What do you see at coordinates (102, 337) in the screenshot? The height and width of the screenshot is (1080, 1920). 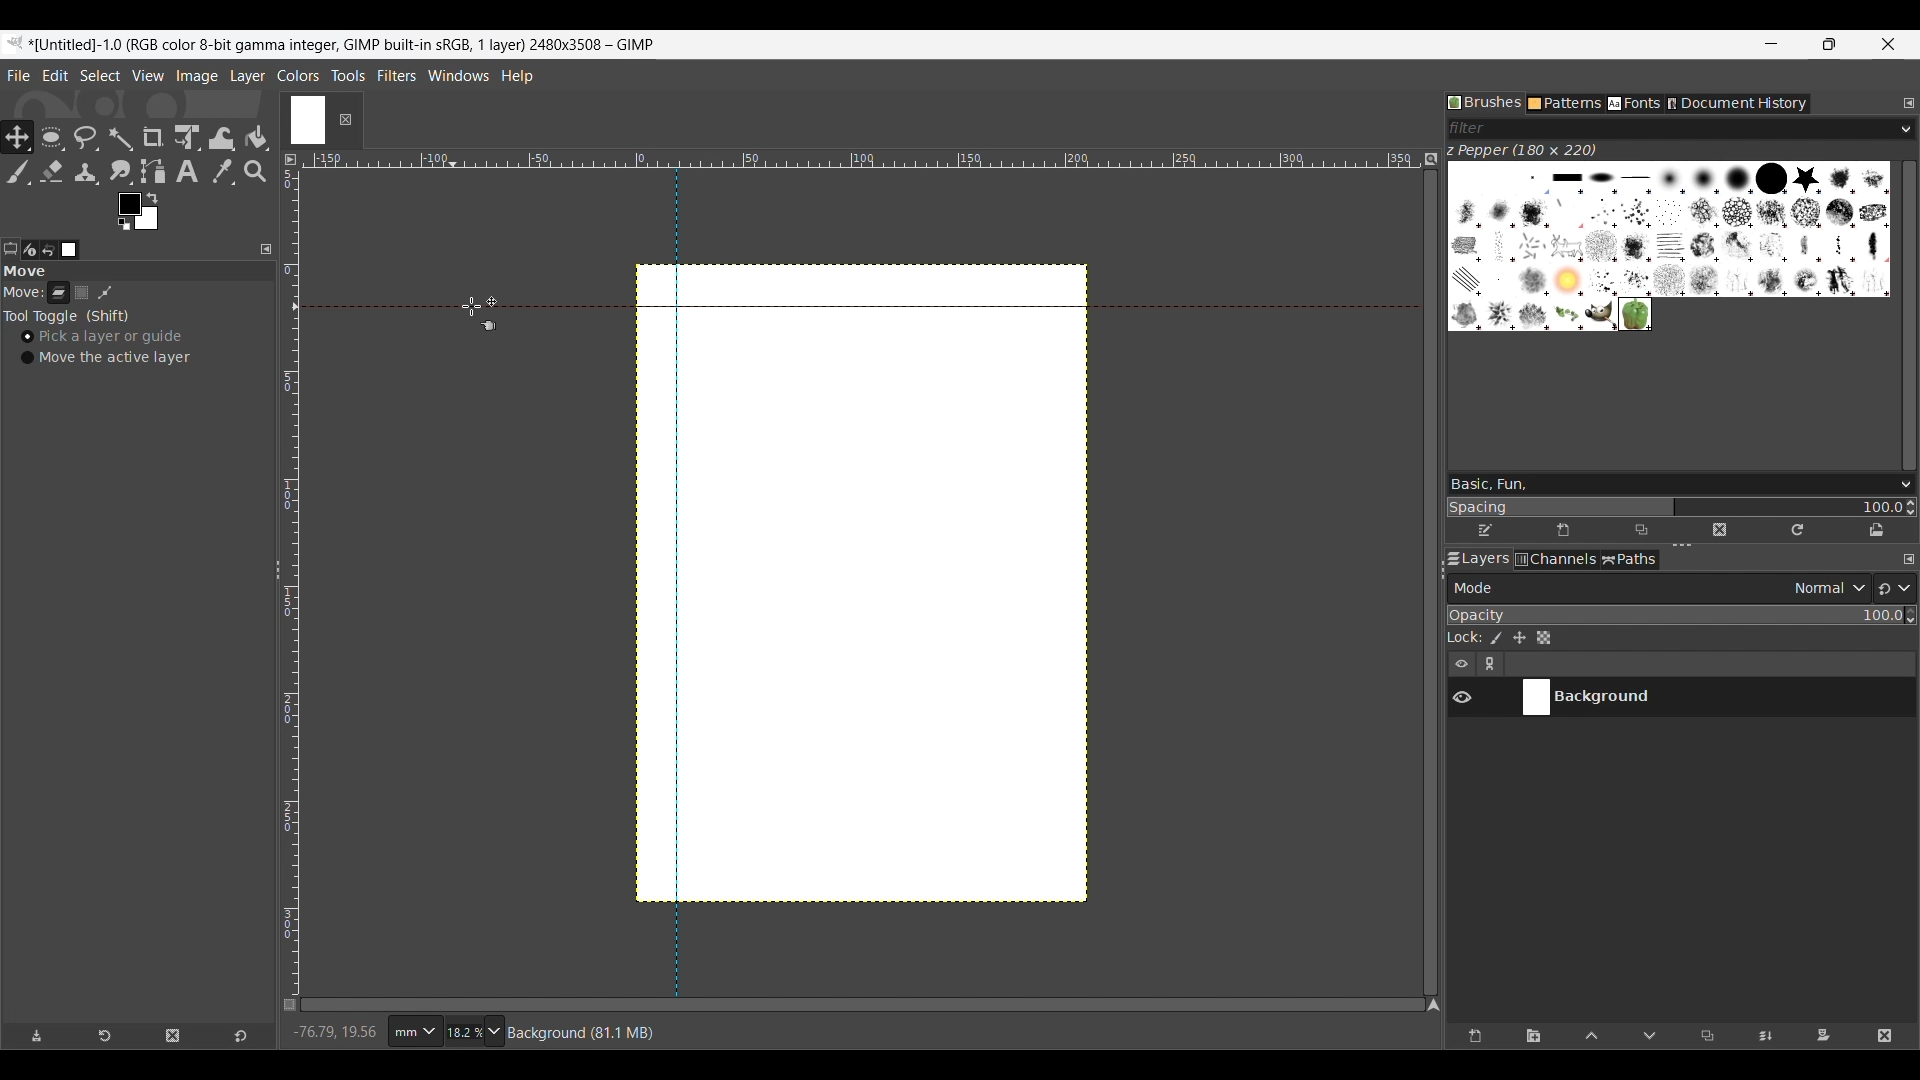 I see `Pick a layer or guide, toggle on` at bounding box center [102, 337].